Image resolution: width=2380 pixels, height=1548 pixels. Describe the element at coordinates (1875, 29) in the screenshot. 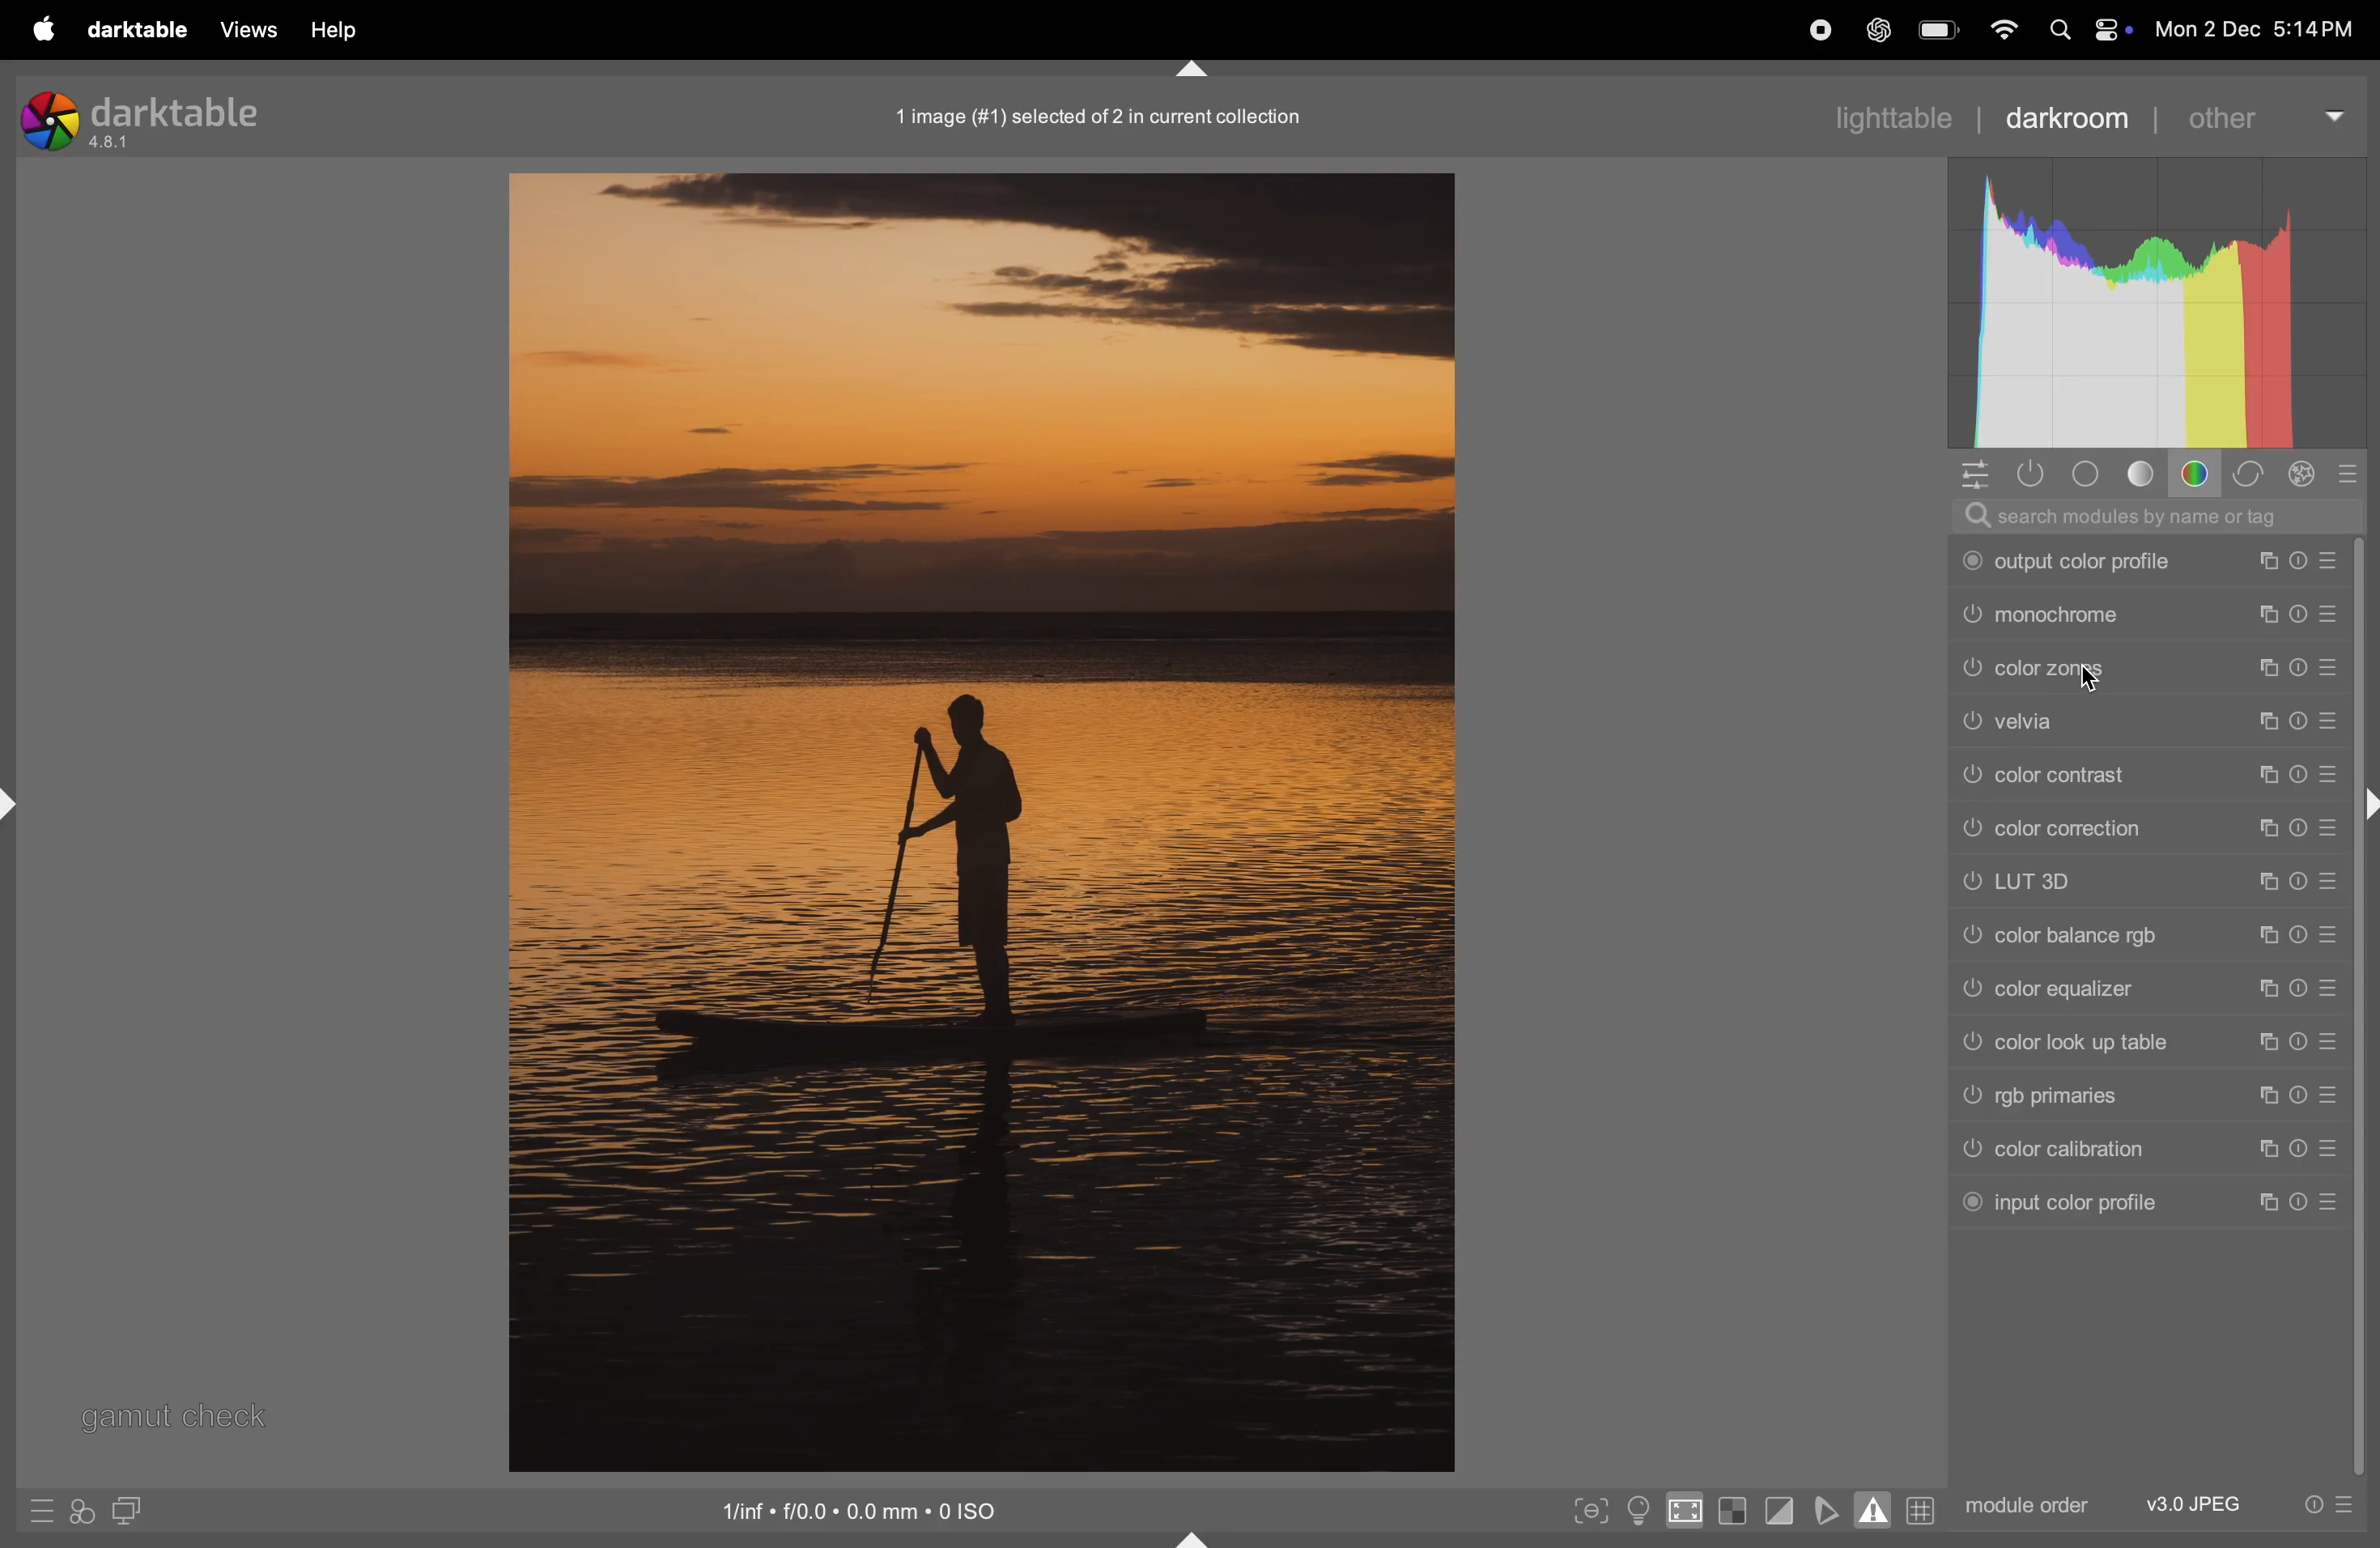

I see `cahtgpt` at that location.